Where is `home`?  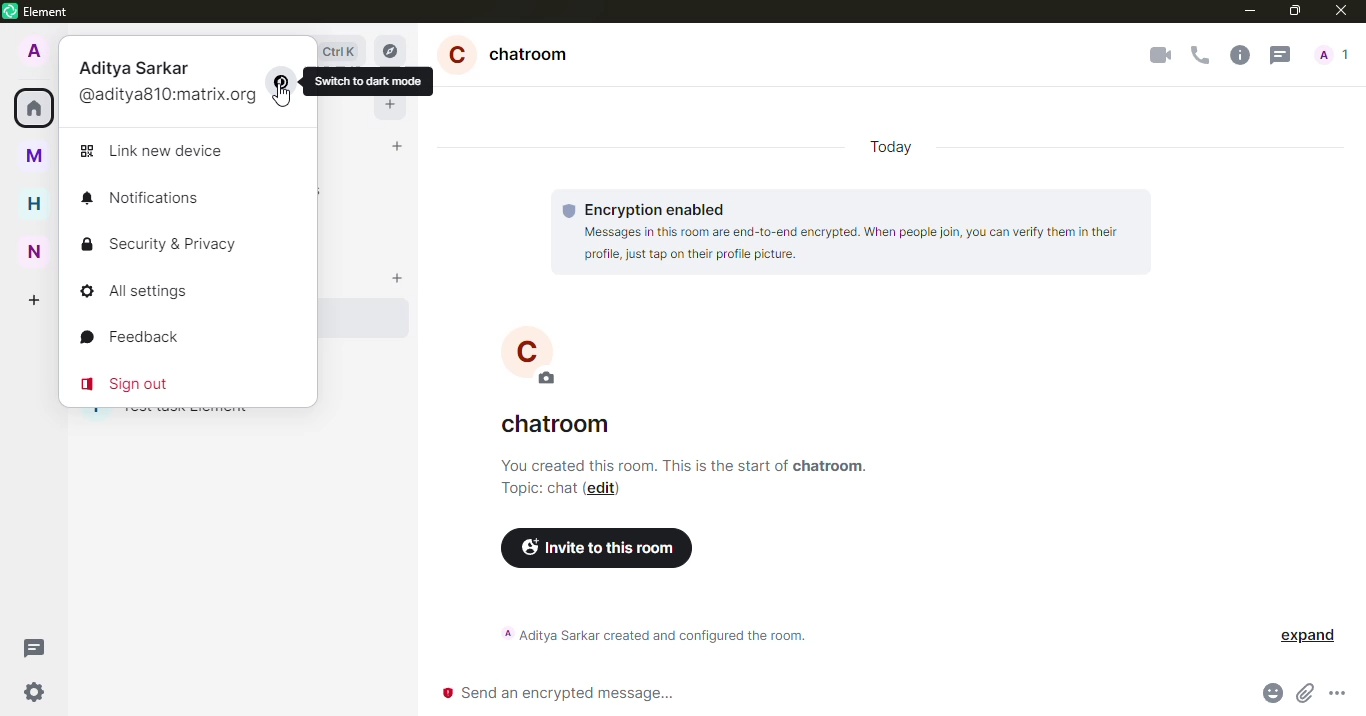 home is located at coordinates (35, 203).